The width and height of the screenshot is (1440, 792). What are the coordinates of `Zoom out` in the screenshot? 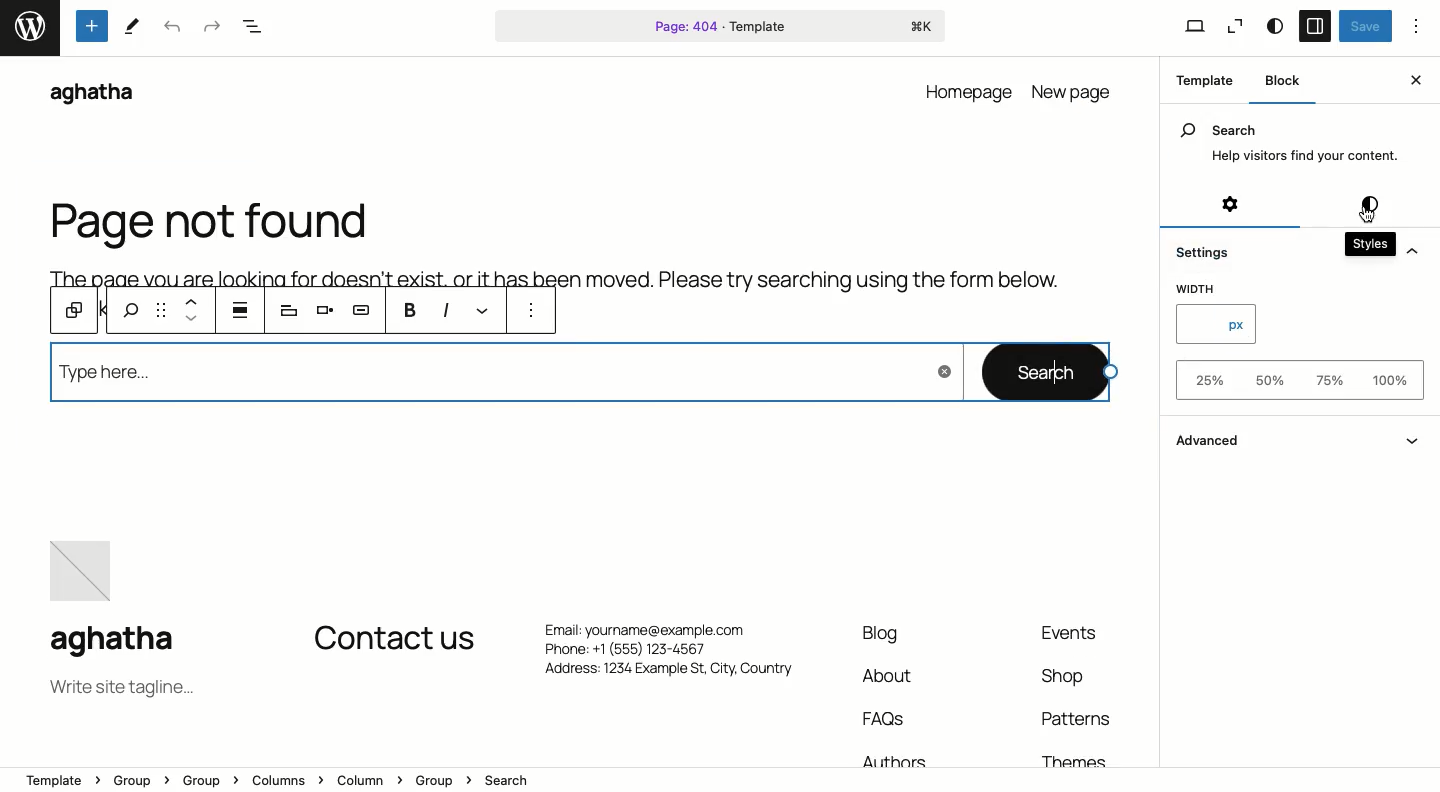 It's located at (1237, 25).